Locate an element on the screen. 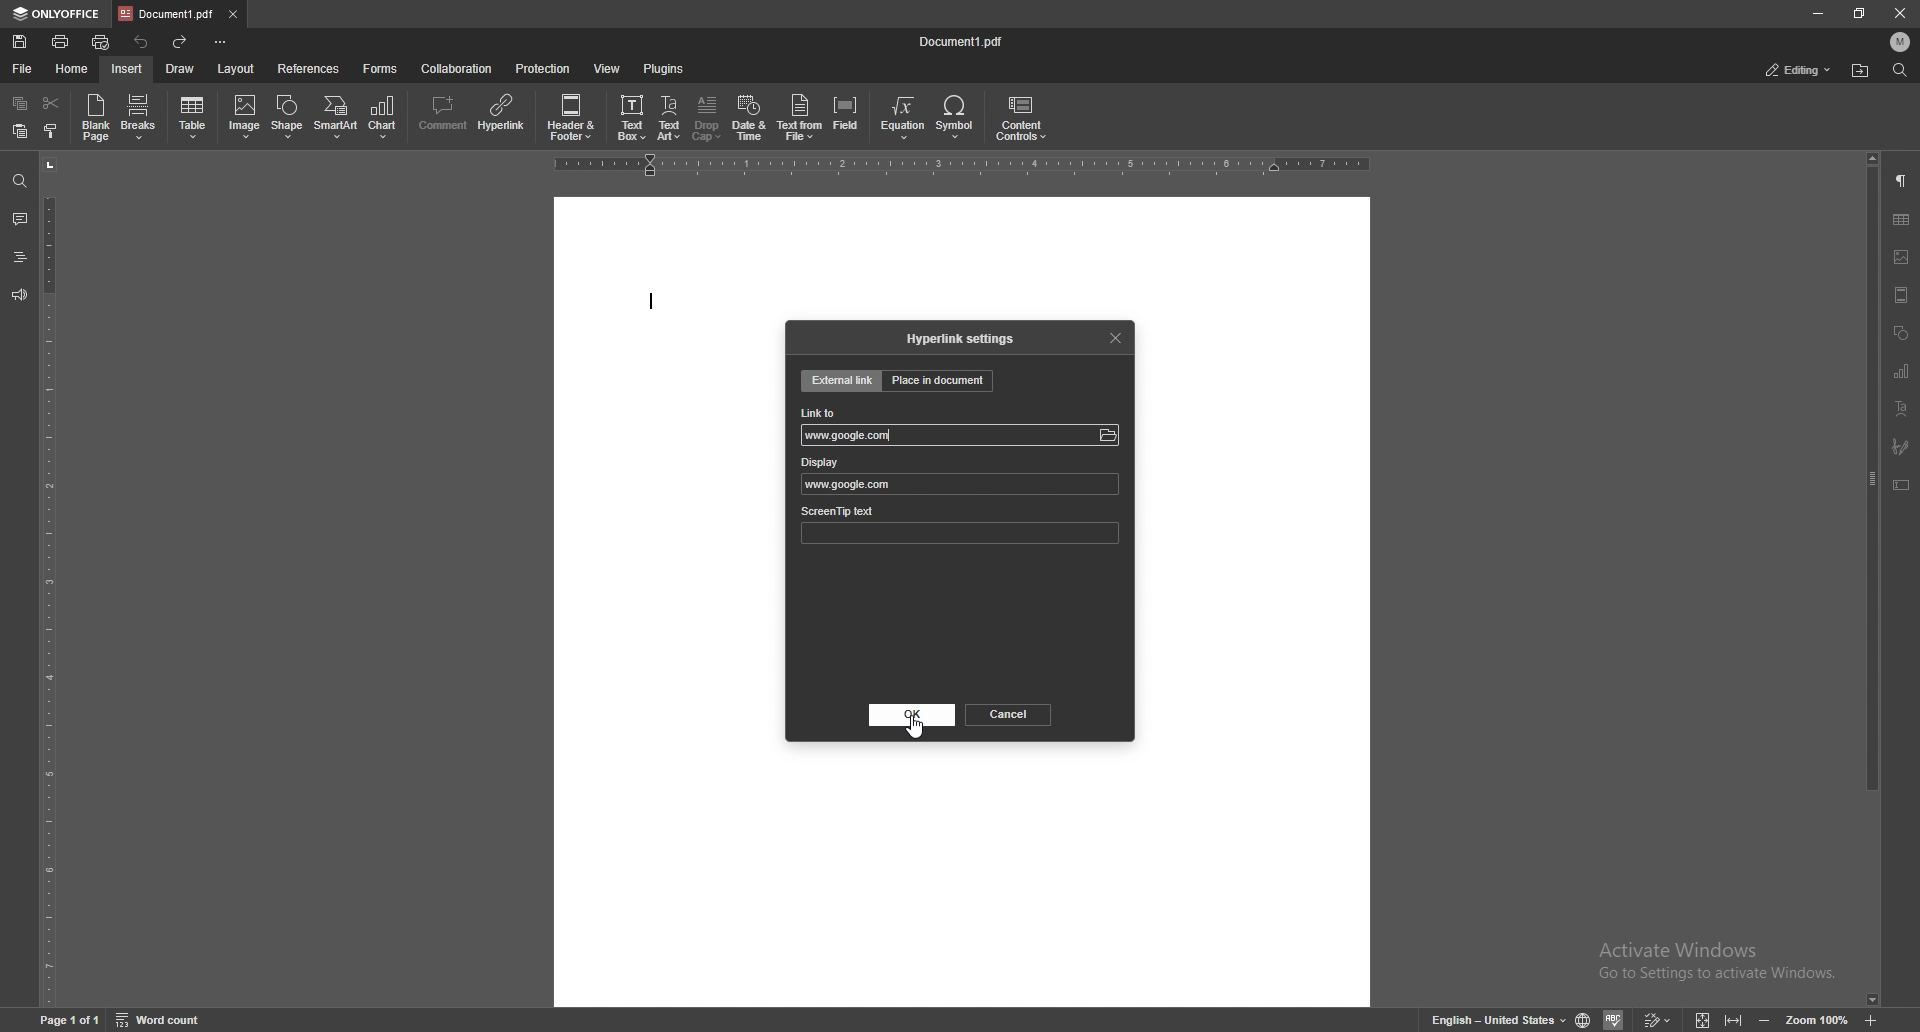 This screenshot has height=1032, width=1920. configure toolbar is located at coordinates (221, 42).